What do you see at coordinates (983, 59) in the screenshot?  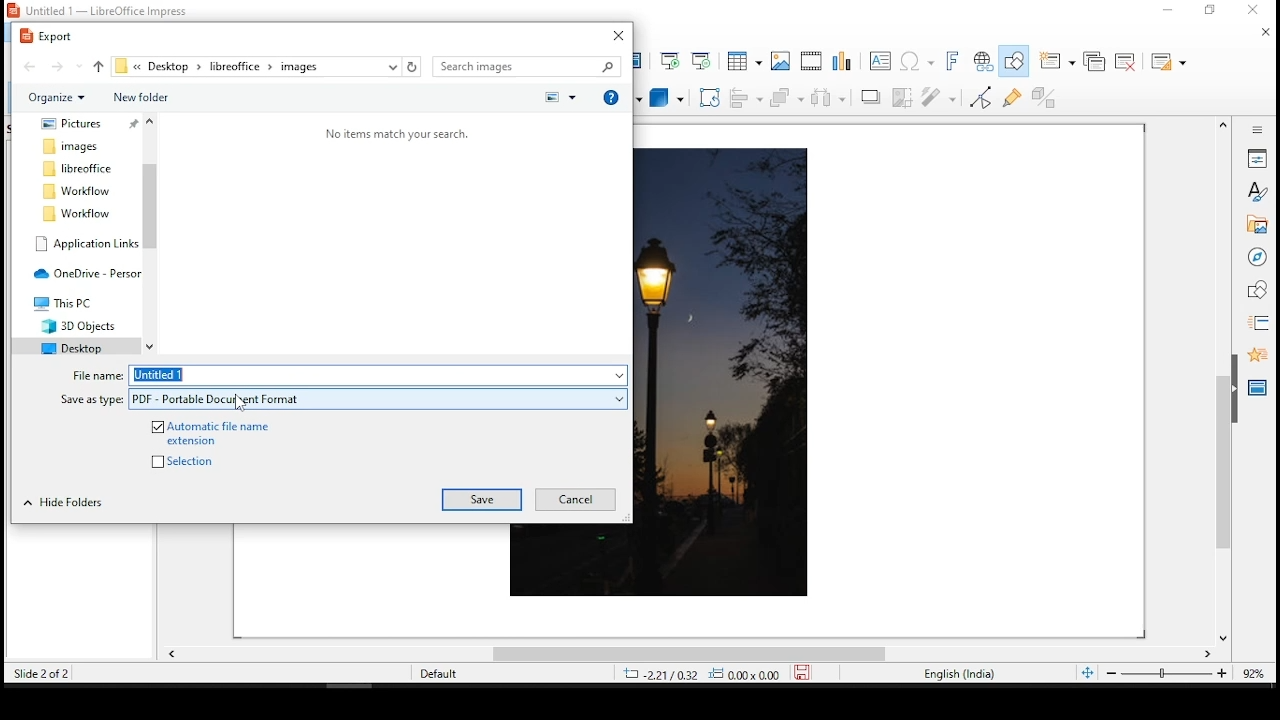 I see `hyperlink` at bounding box center [983, 59].